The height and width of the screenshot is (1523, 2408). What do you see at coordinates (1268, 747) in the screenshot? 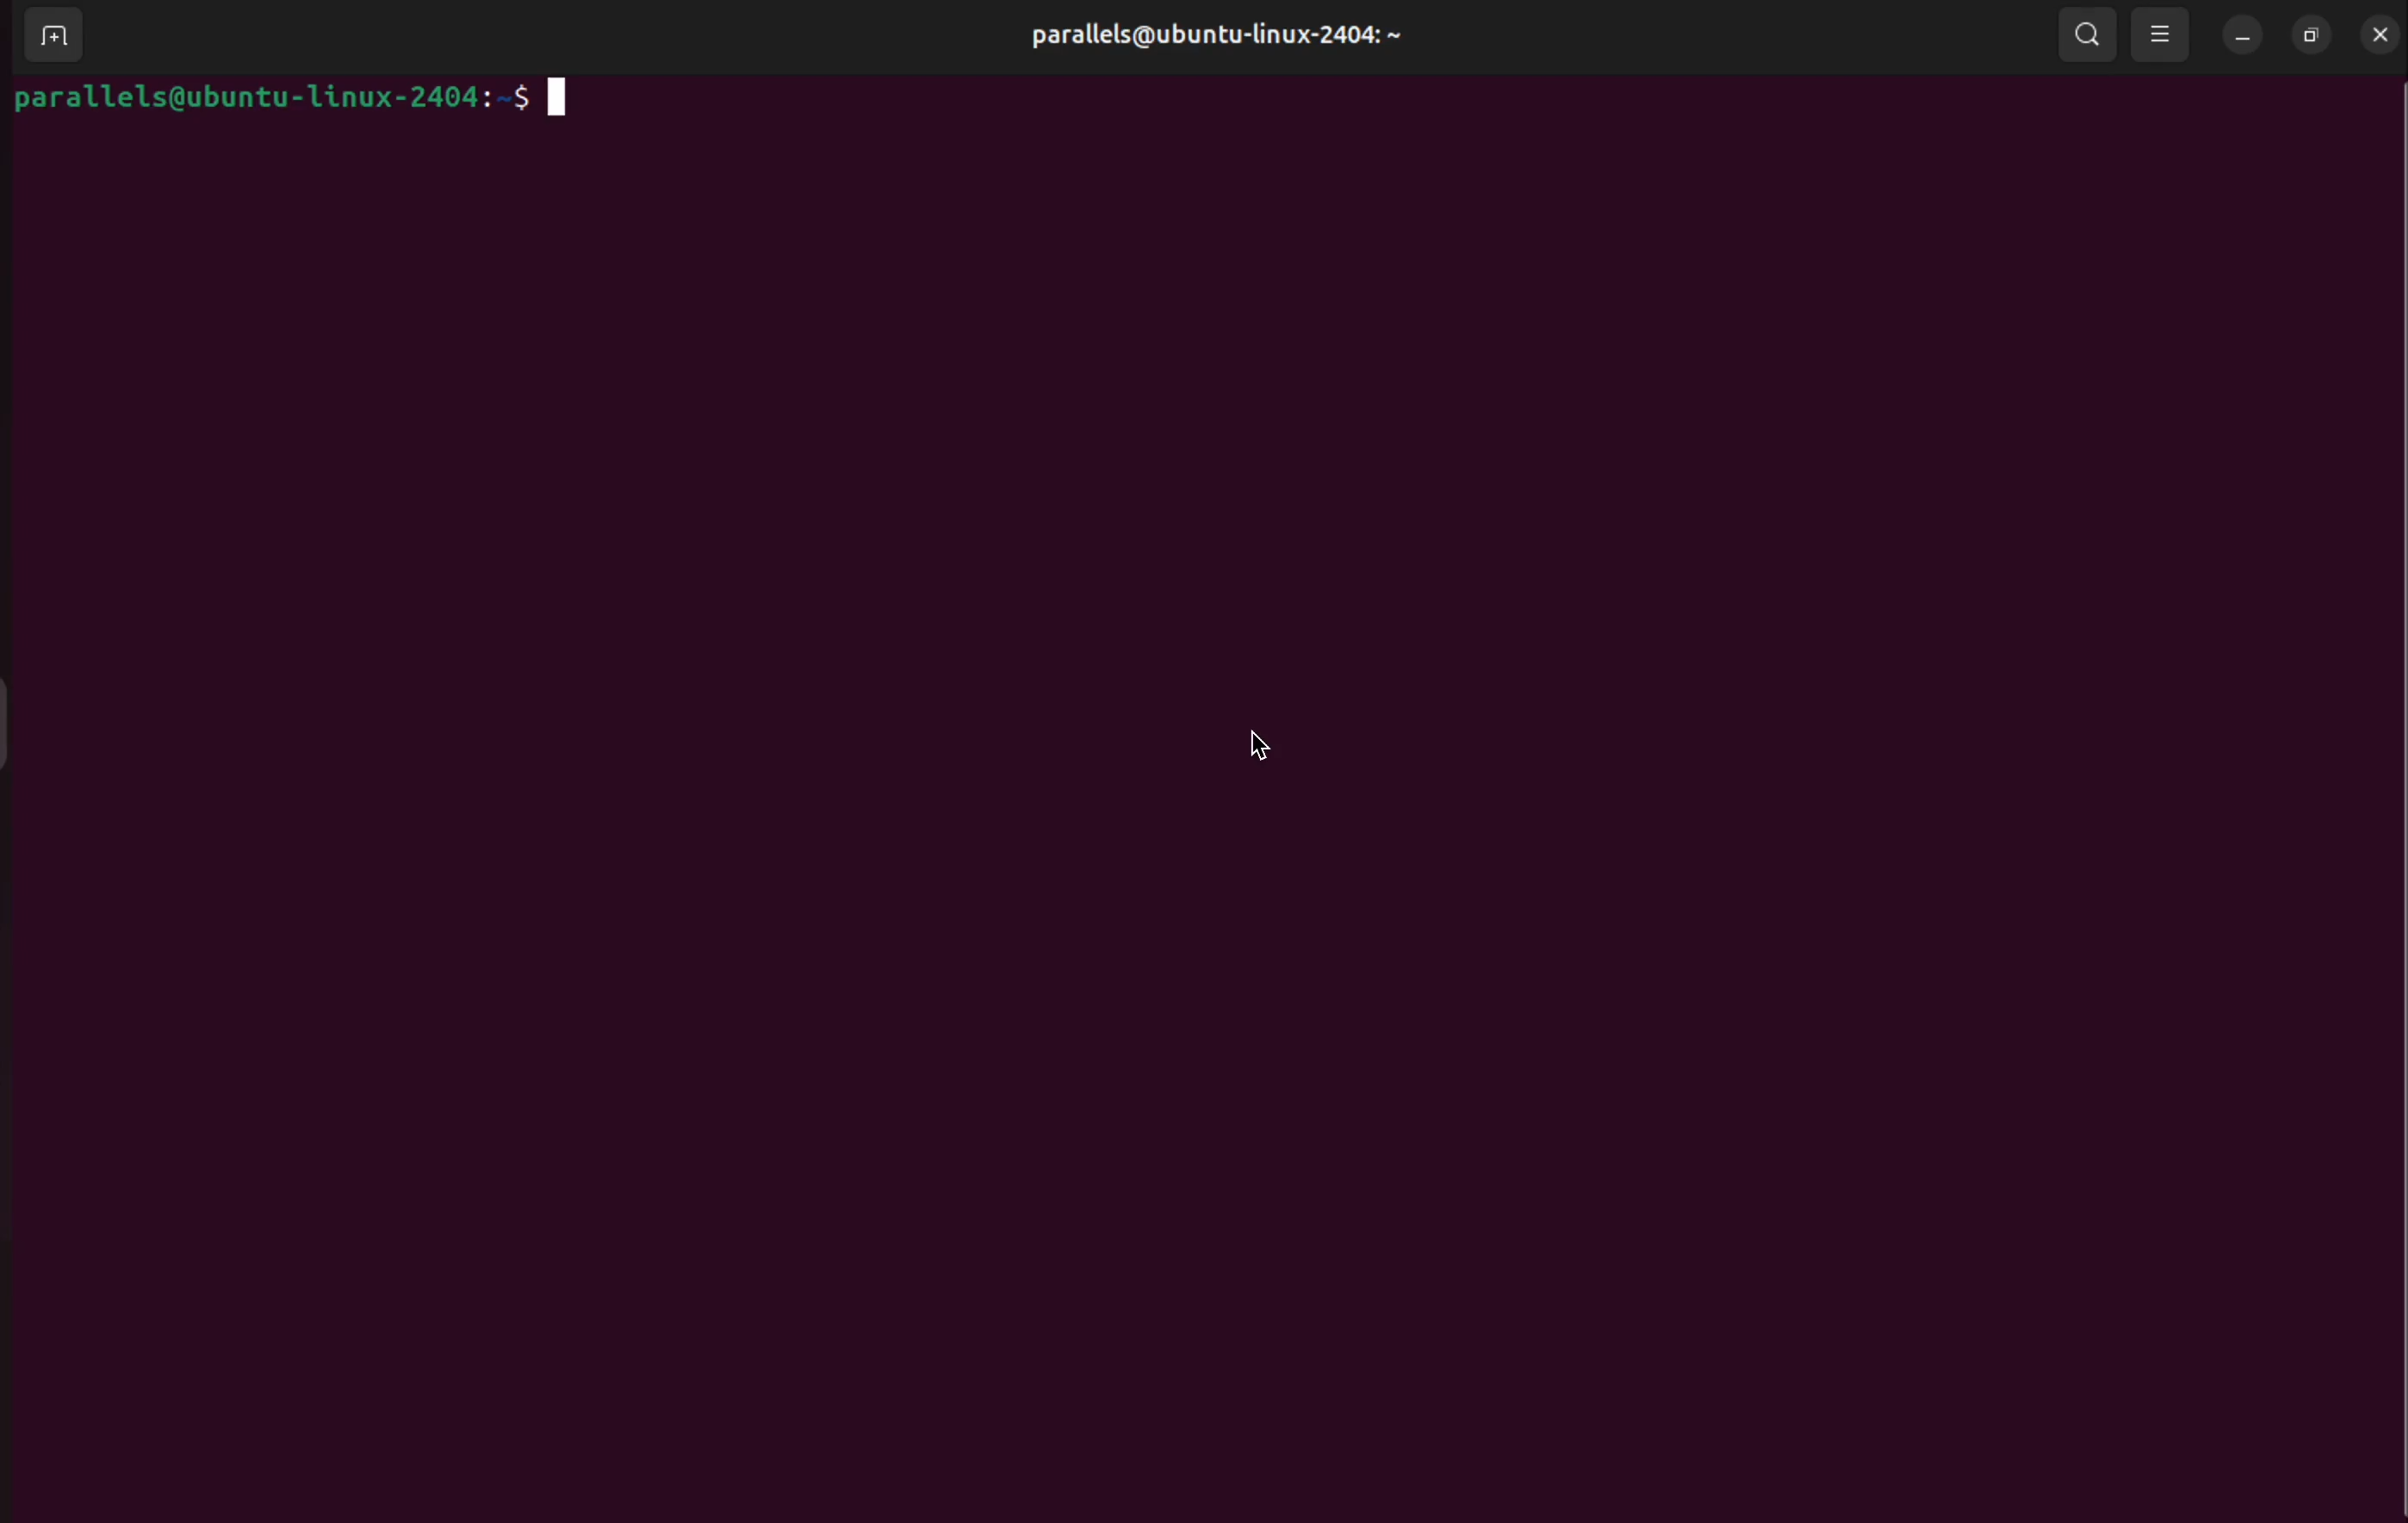
I see `cursor` at bounding box center [1268, 747].